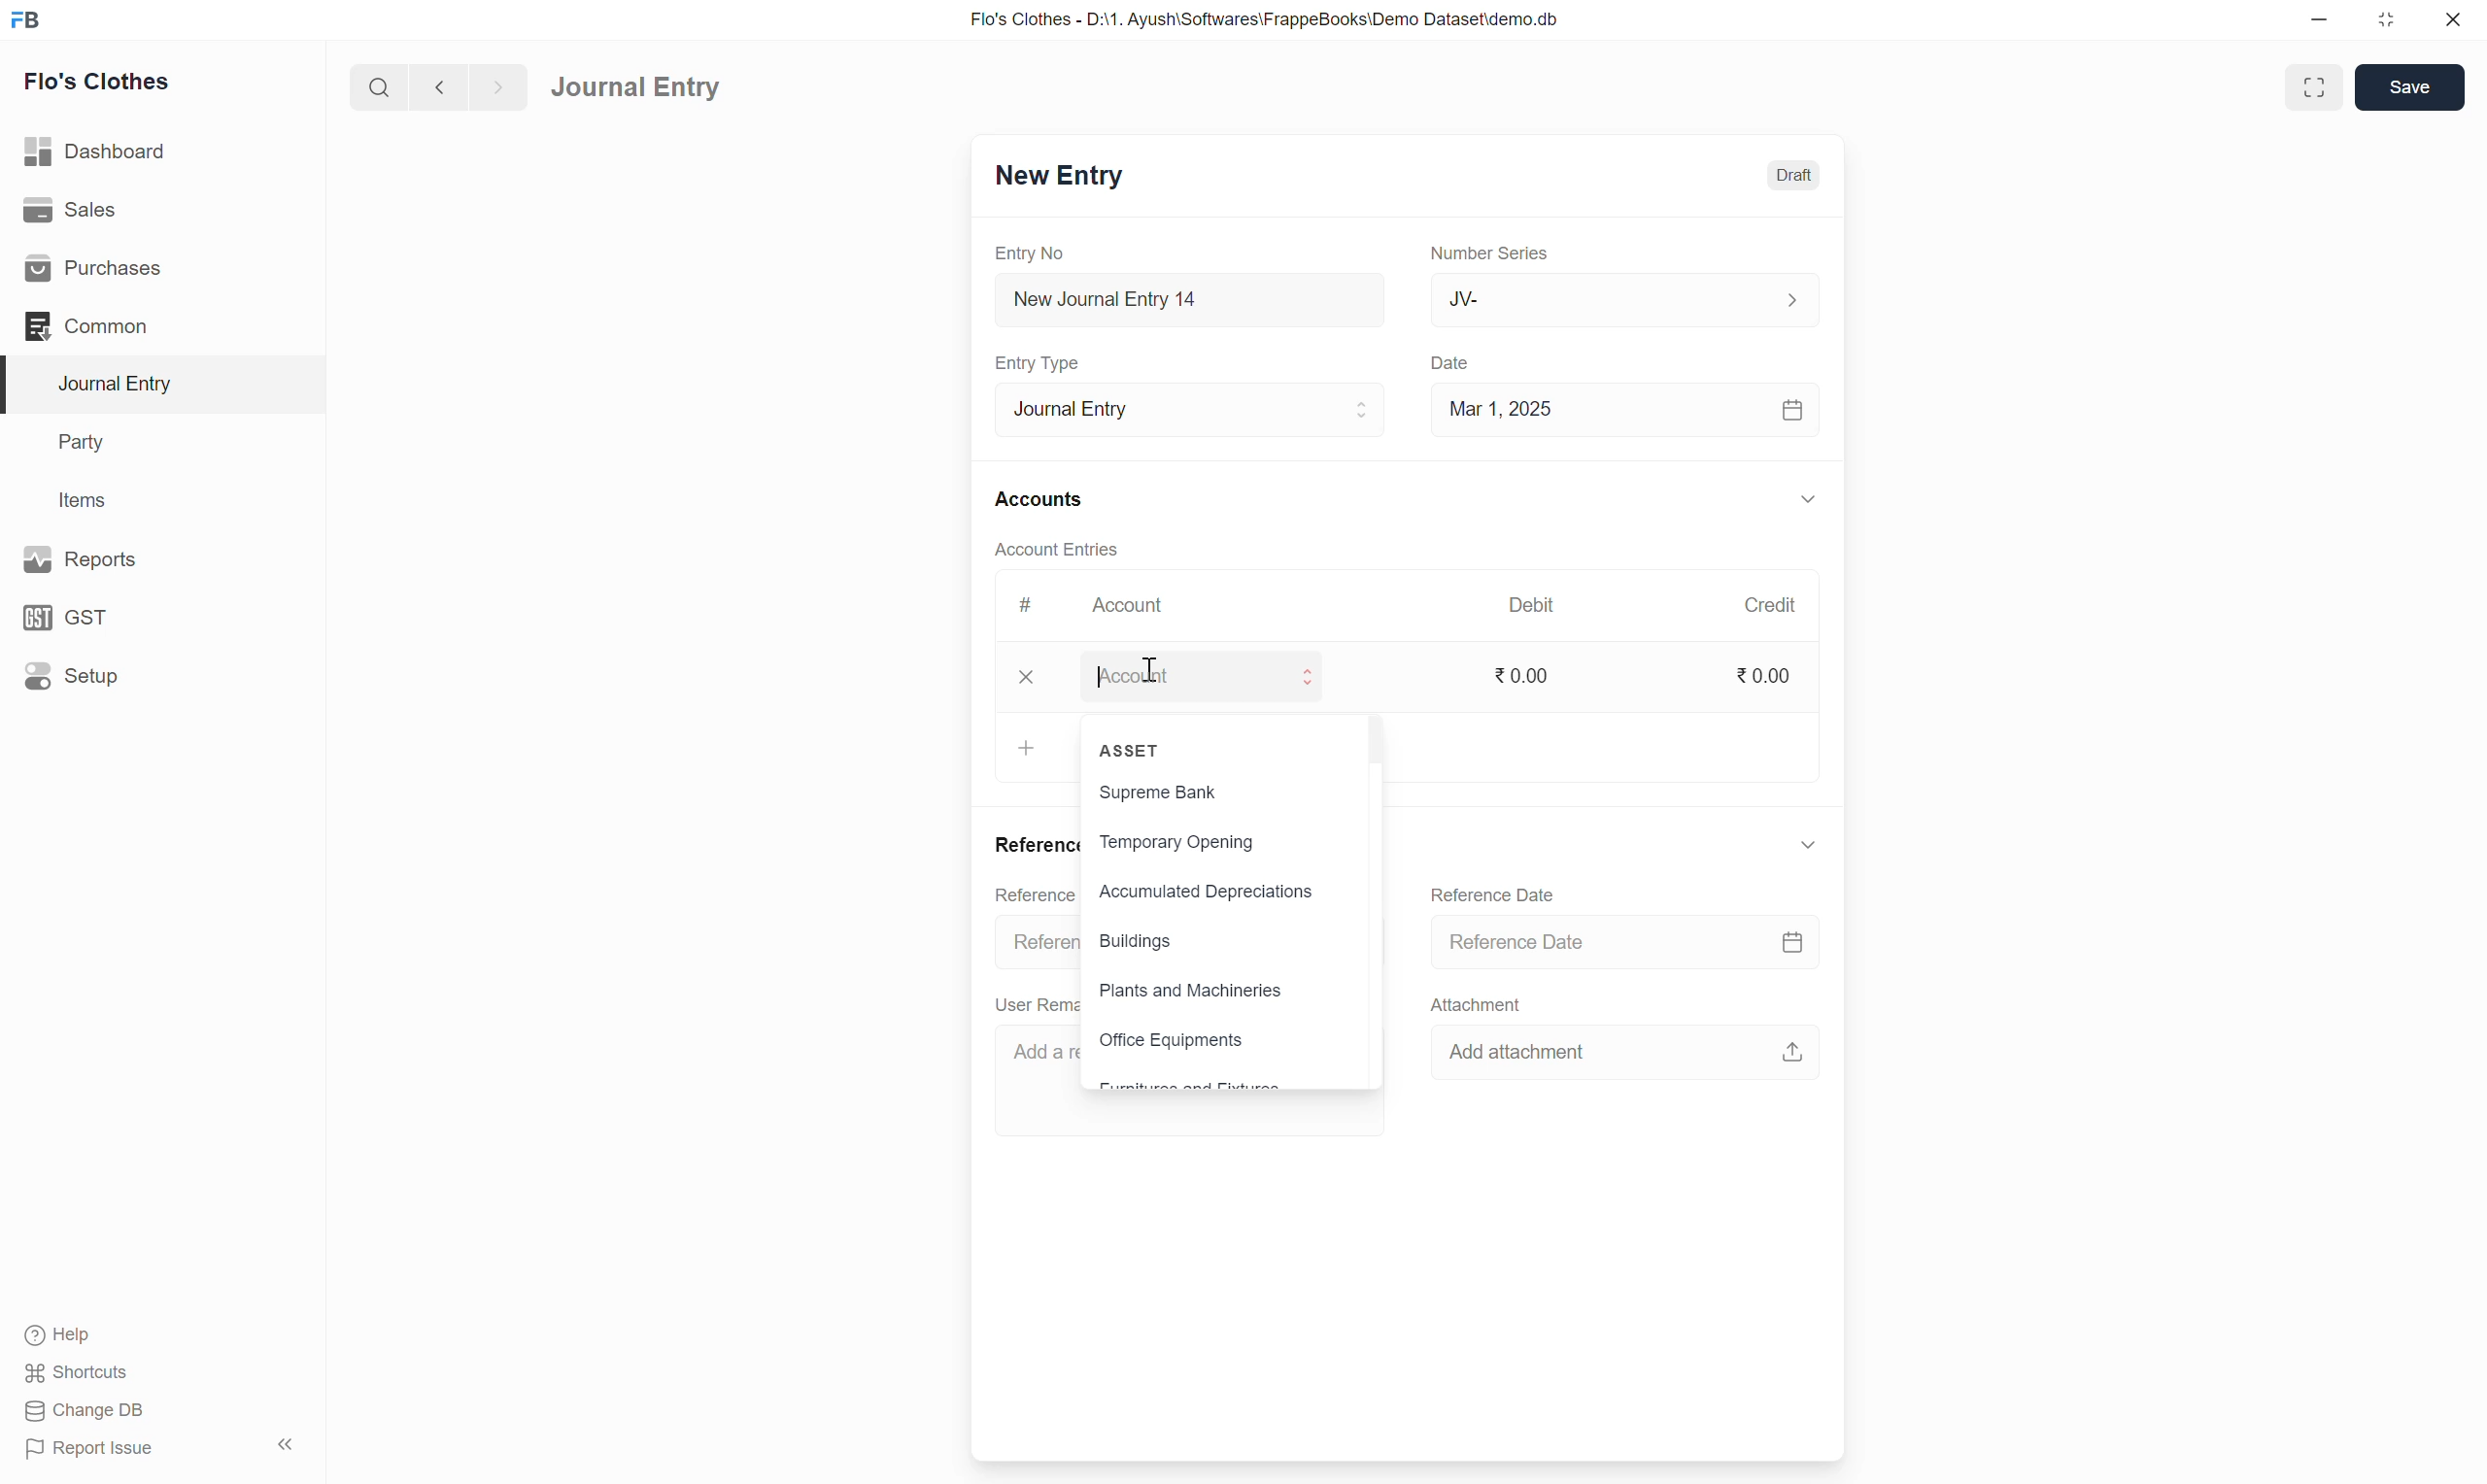 The height and width of the screenshot is (1484, 2487). Describe the element at coordinates (84, 1373) in the screenshot. I see `Shortcuts` at that location.